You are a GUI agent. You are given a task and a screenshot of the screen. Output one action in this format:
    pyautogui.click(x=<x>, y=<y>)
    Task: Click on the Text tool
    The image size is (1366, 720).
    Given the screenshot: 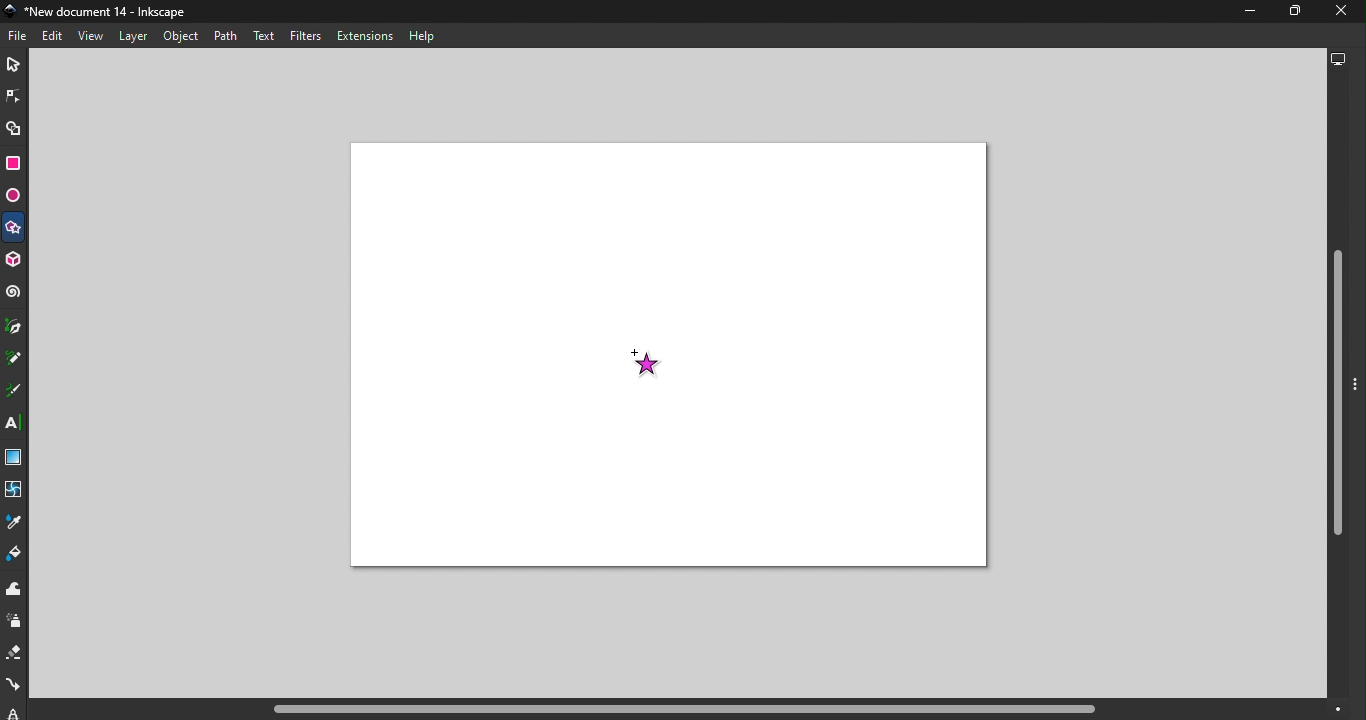 What is the action you would take?
    pyautogui.click(x=16, y=424)
    